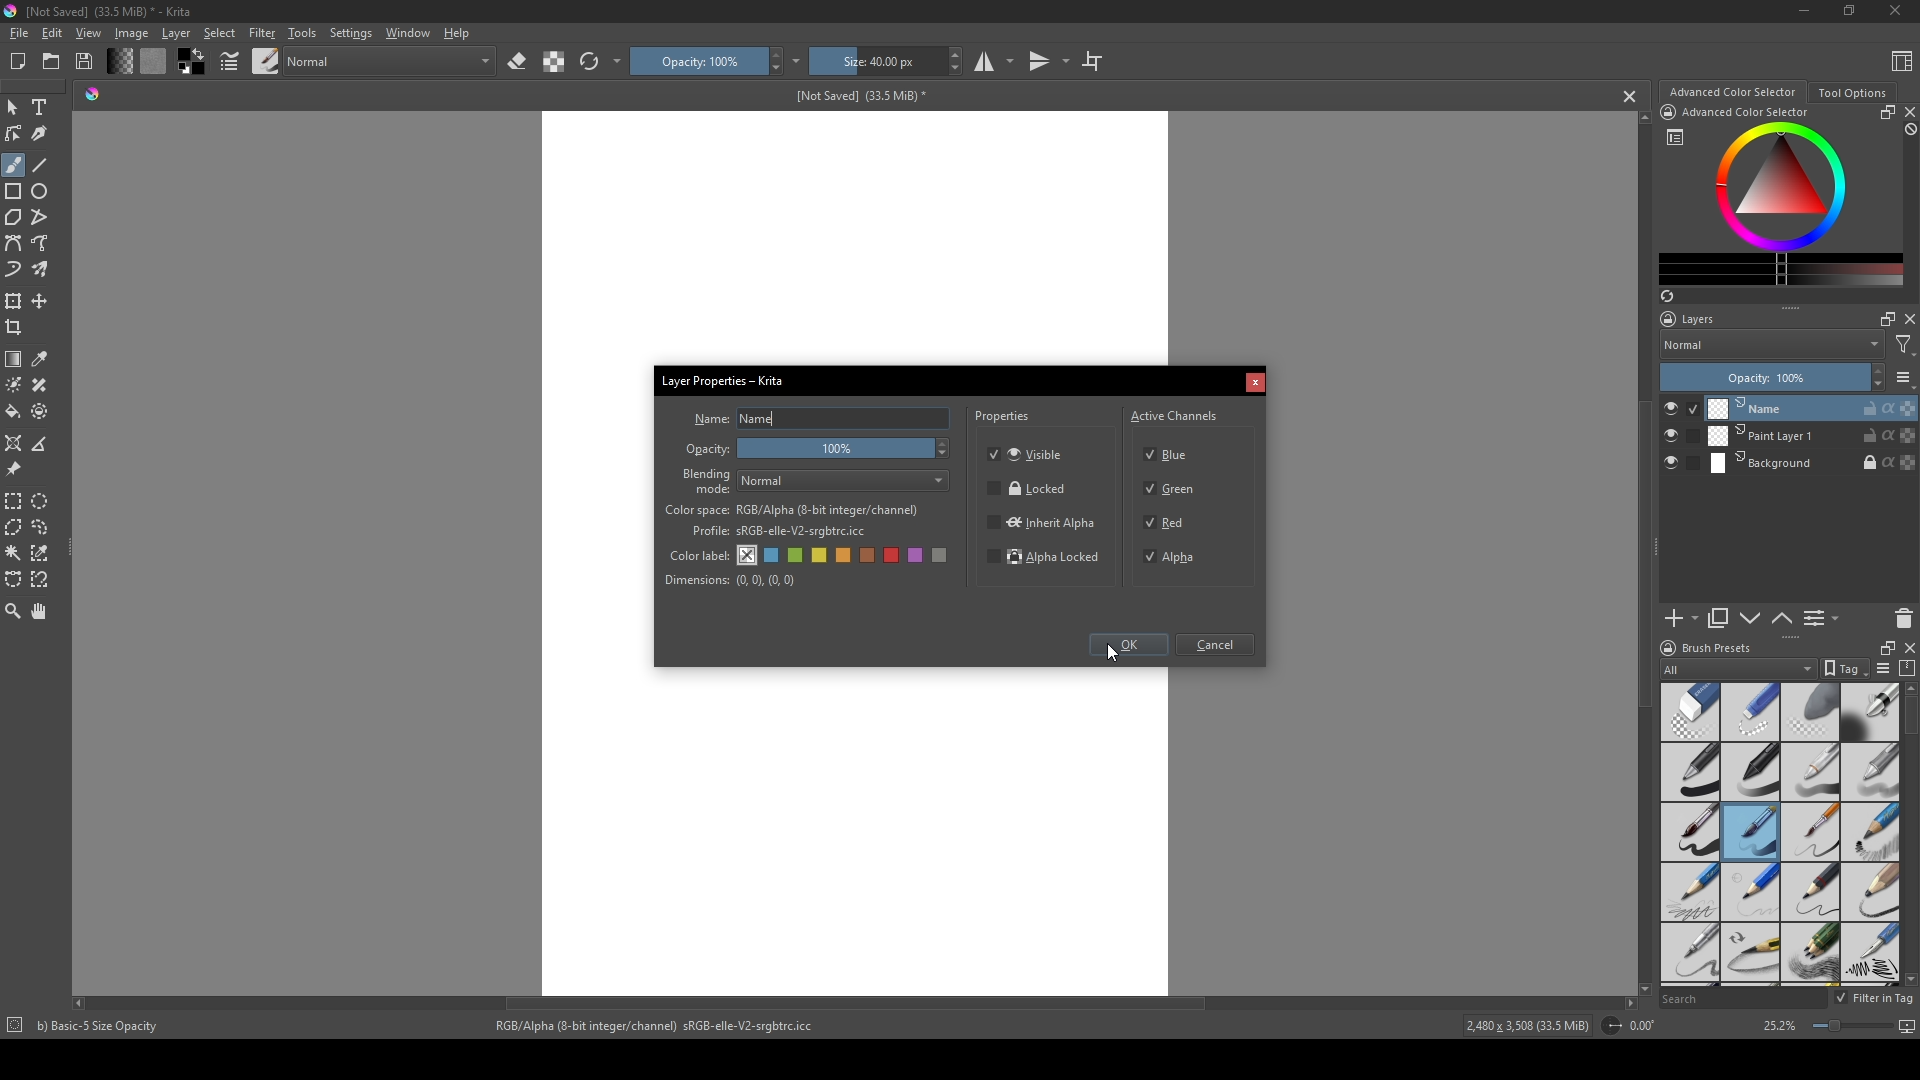 This screenshot has height=1080, width=1920. Describe the element at coordinates (14, 244) in the screenshot. I see `bezier` at that location.